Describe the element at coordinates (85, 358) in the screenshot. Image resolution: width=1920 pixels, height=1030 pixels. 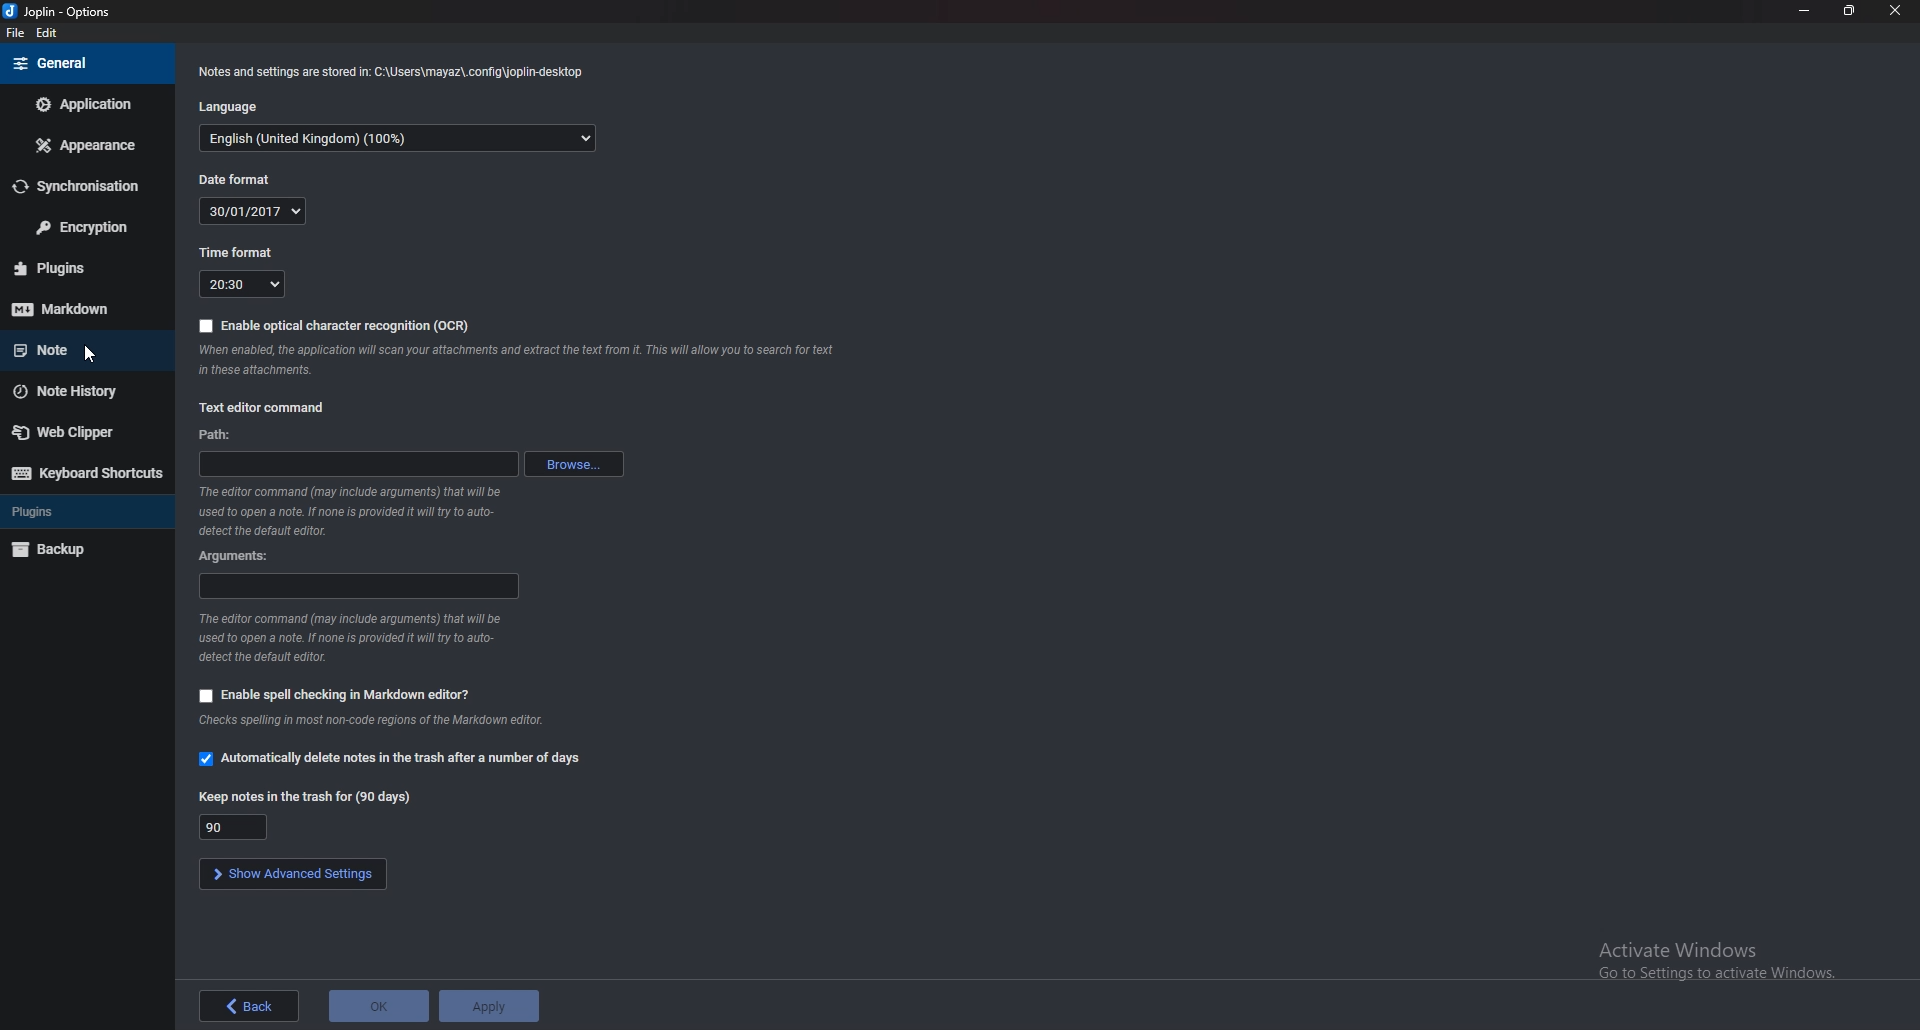
I see `cursor` at that location.